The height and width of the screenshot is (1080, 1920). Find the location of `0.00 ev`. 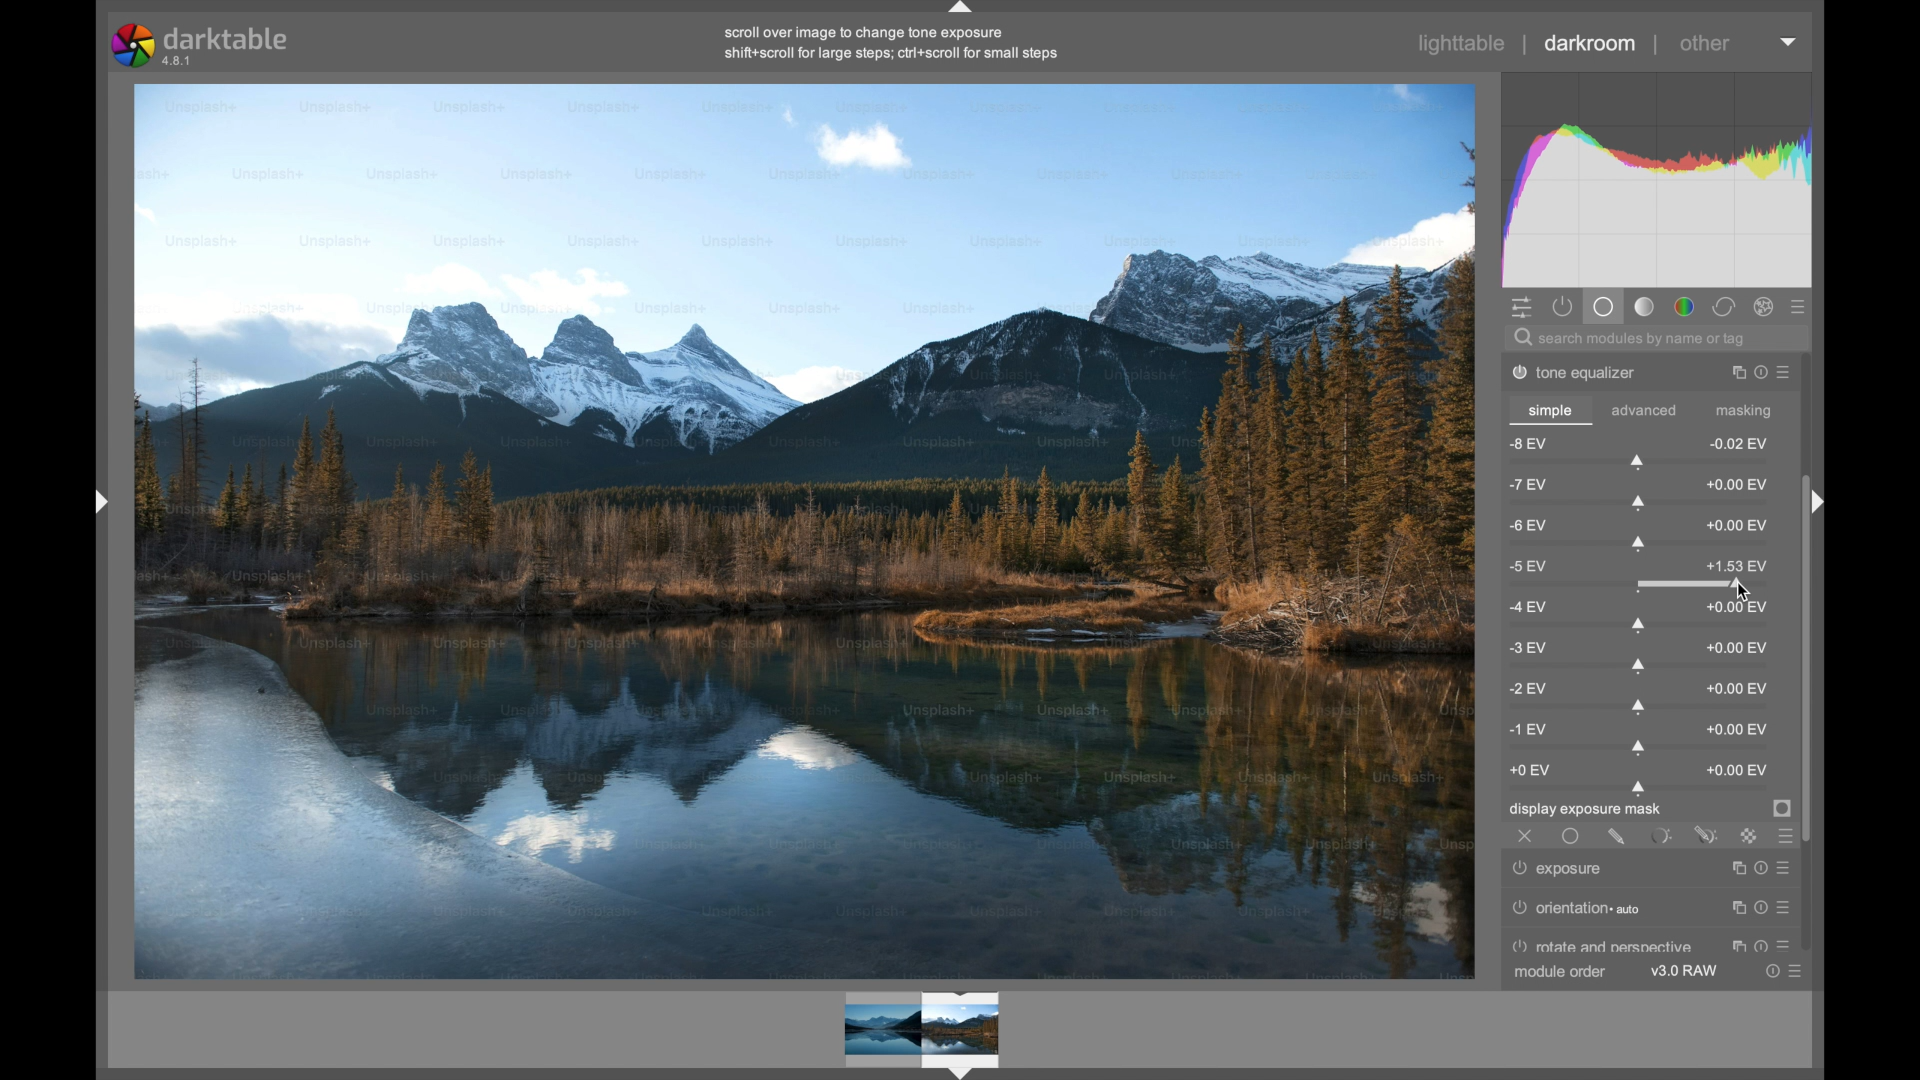

0.00 ev is located at coordinates (1738, 484).